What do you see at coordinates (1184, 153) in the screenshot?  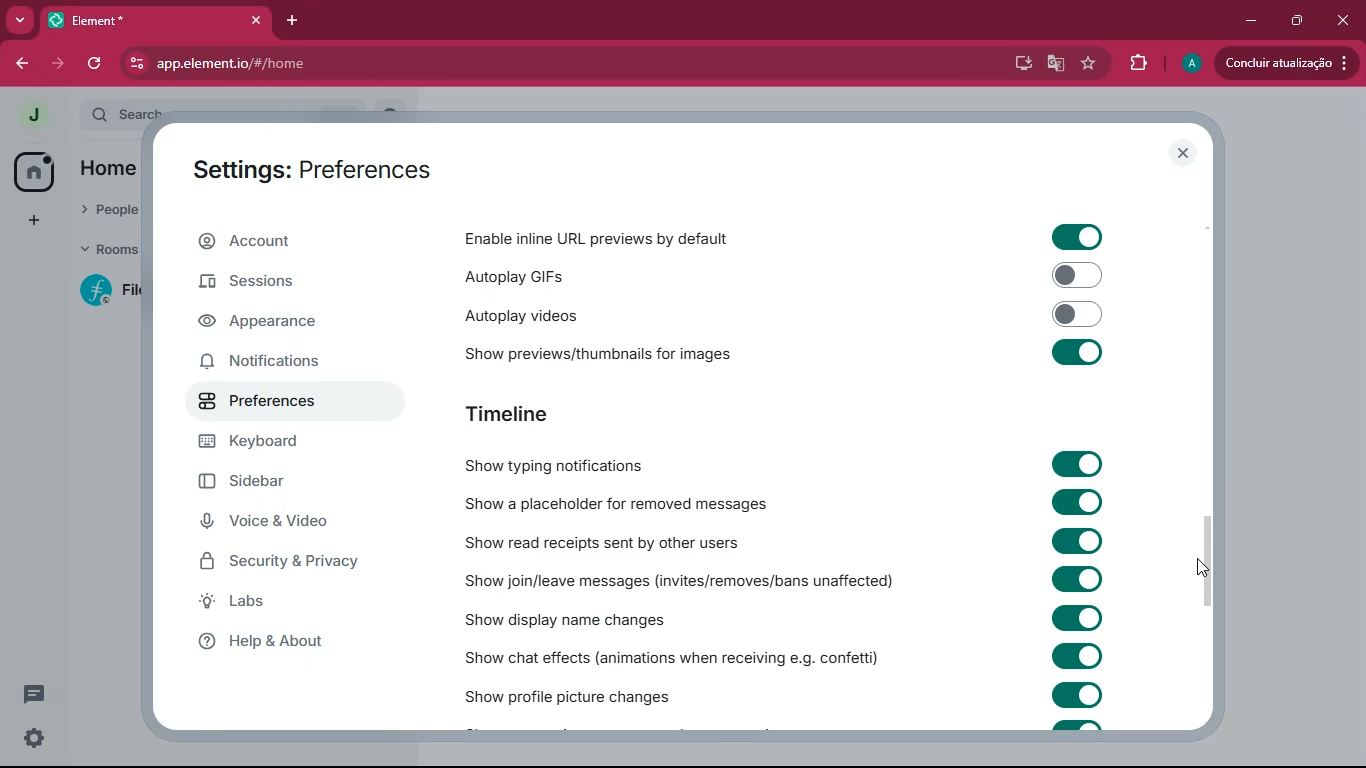 I see `close` at bounding box center [1184, 153].